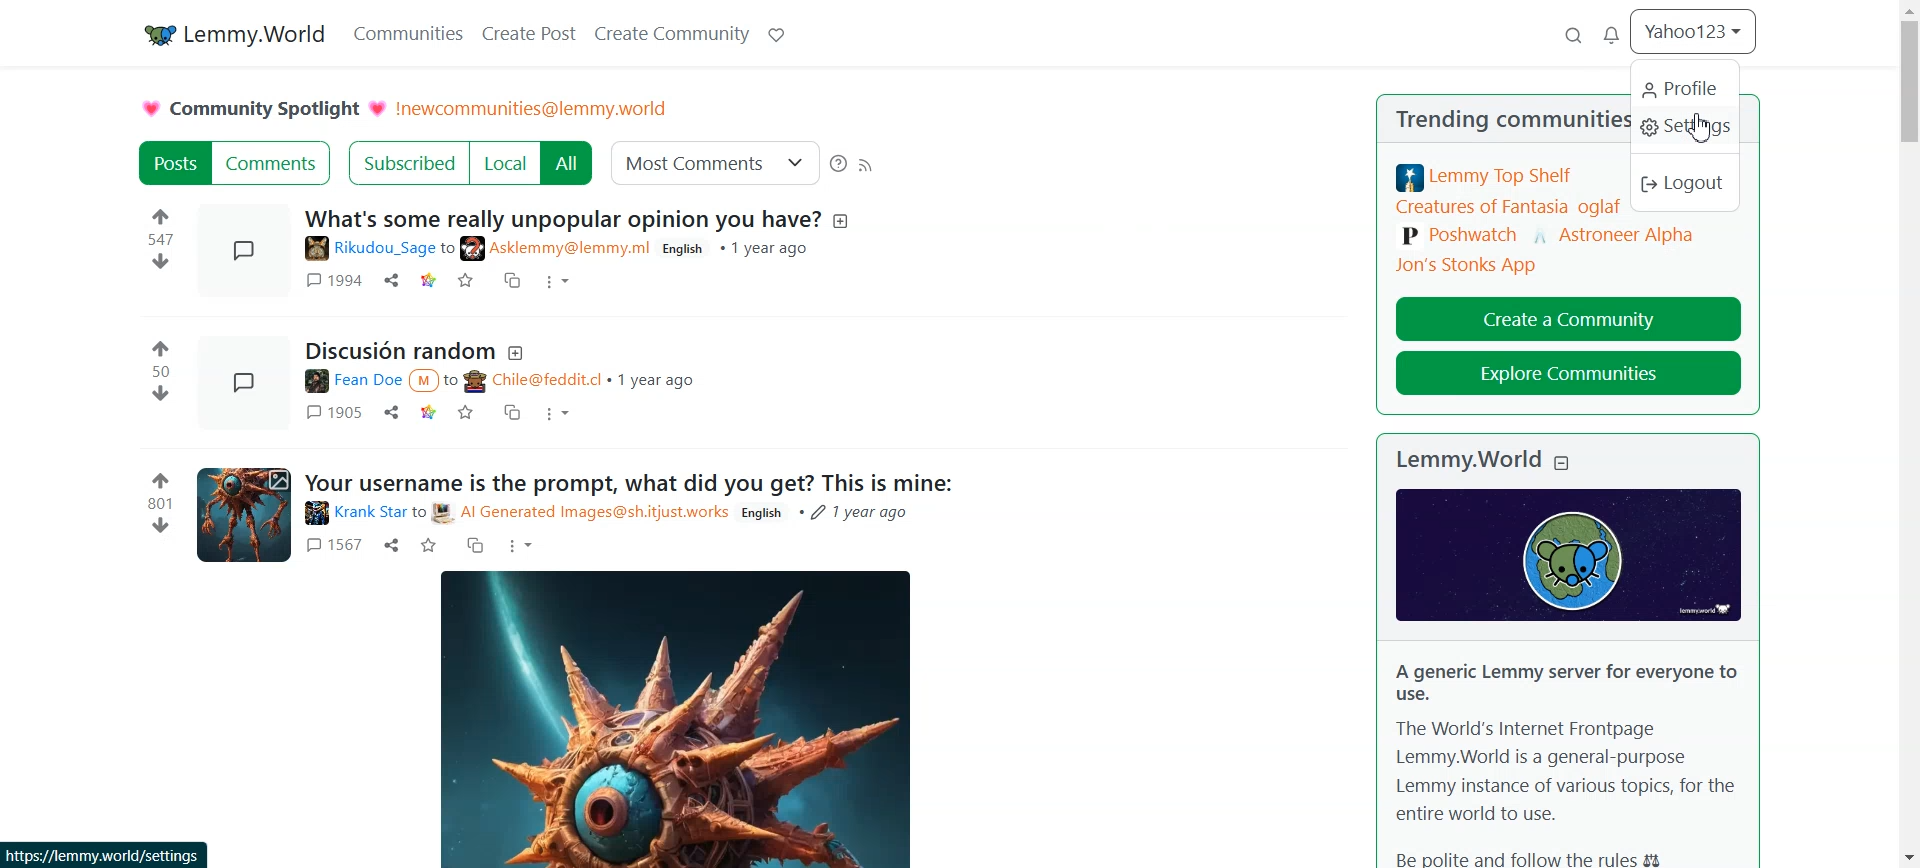  What do you see at coordinates (393, 545) in the screenshot?
I see `share` at bounding box center [393, 545].